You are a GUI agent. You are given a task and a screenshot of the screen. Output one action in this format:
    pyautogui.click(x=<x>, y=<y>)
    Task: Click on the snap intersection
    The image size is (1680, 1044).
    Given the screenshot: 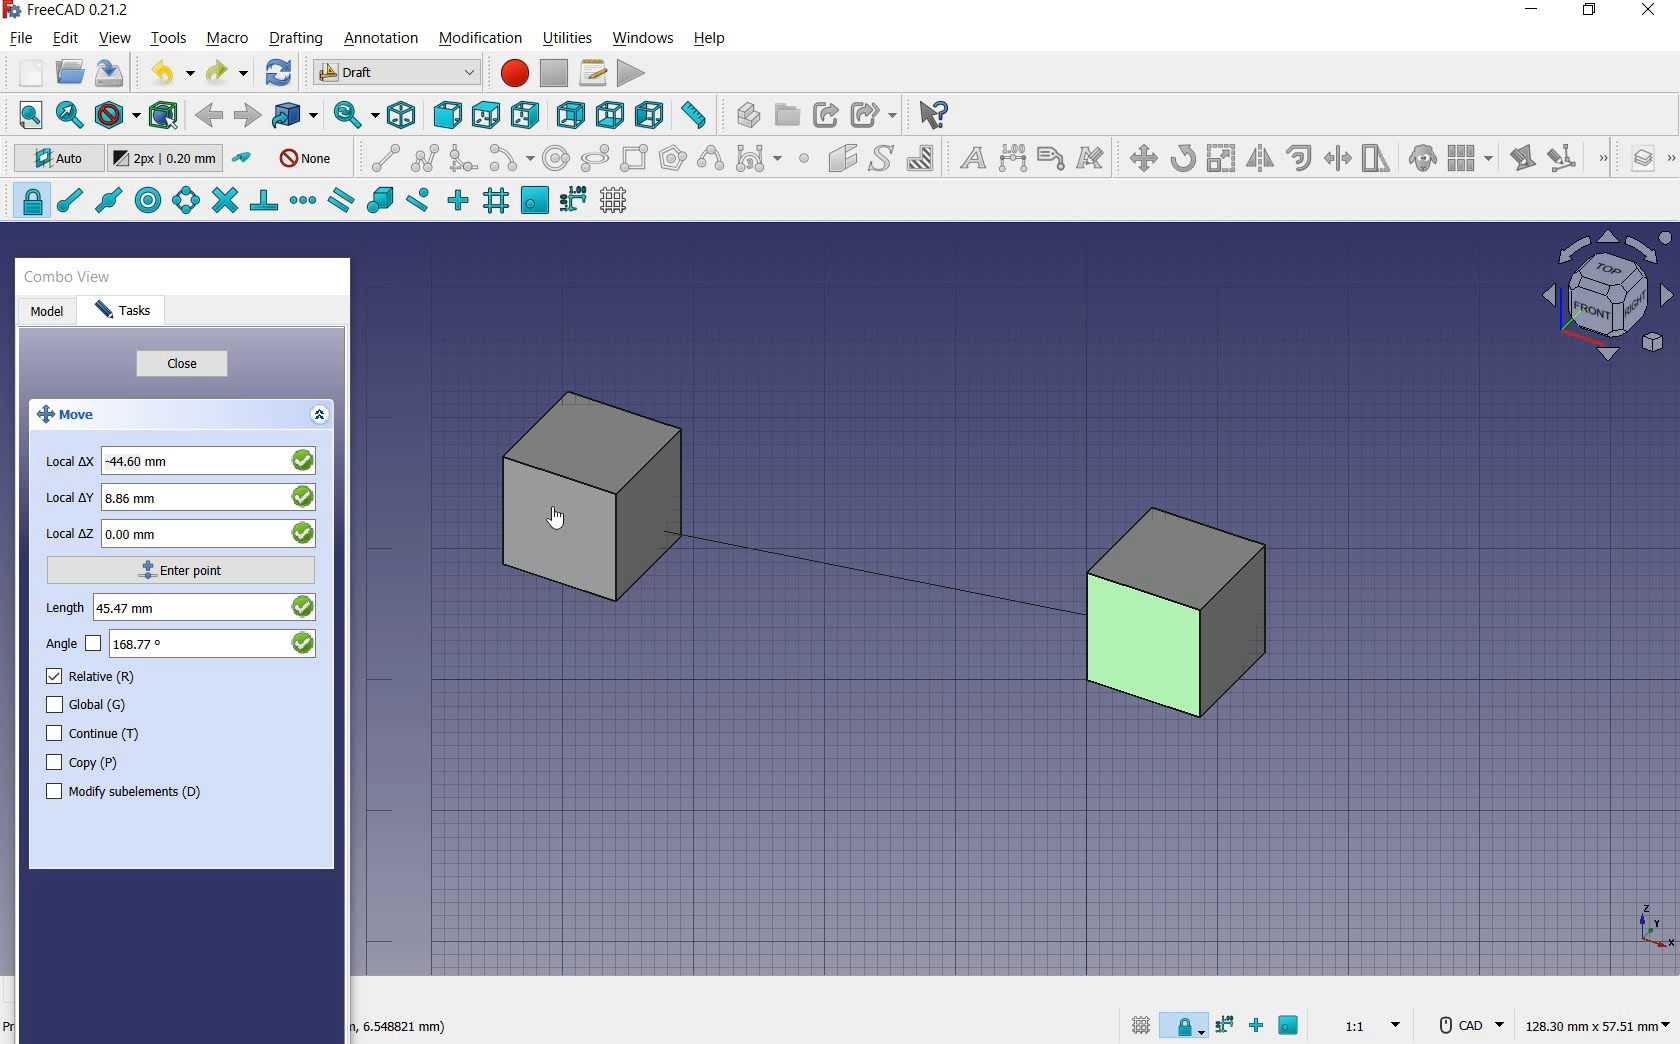 What is the action you would take?
    pyautogui.click(x=227, y=200)
    